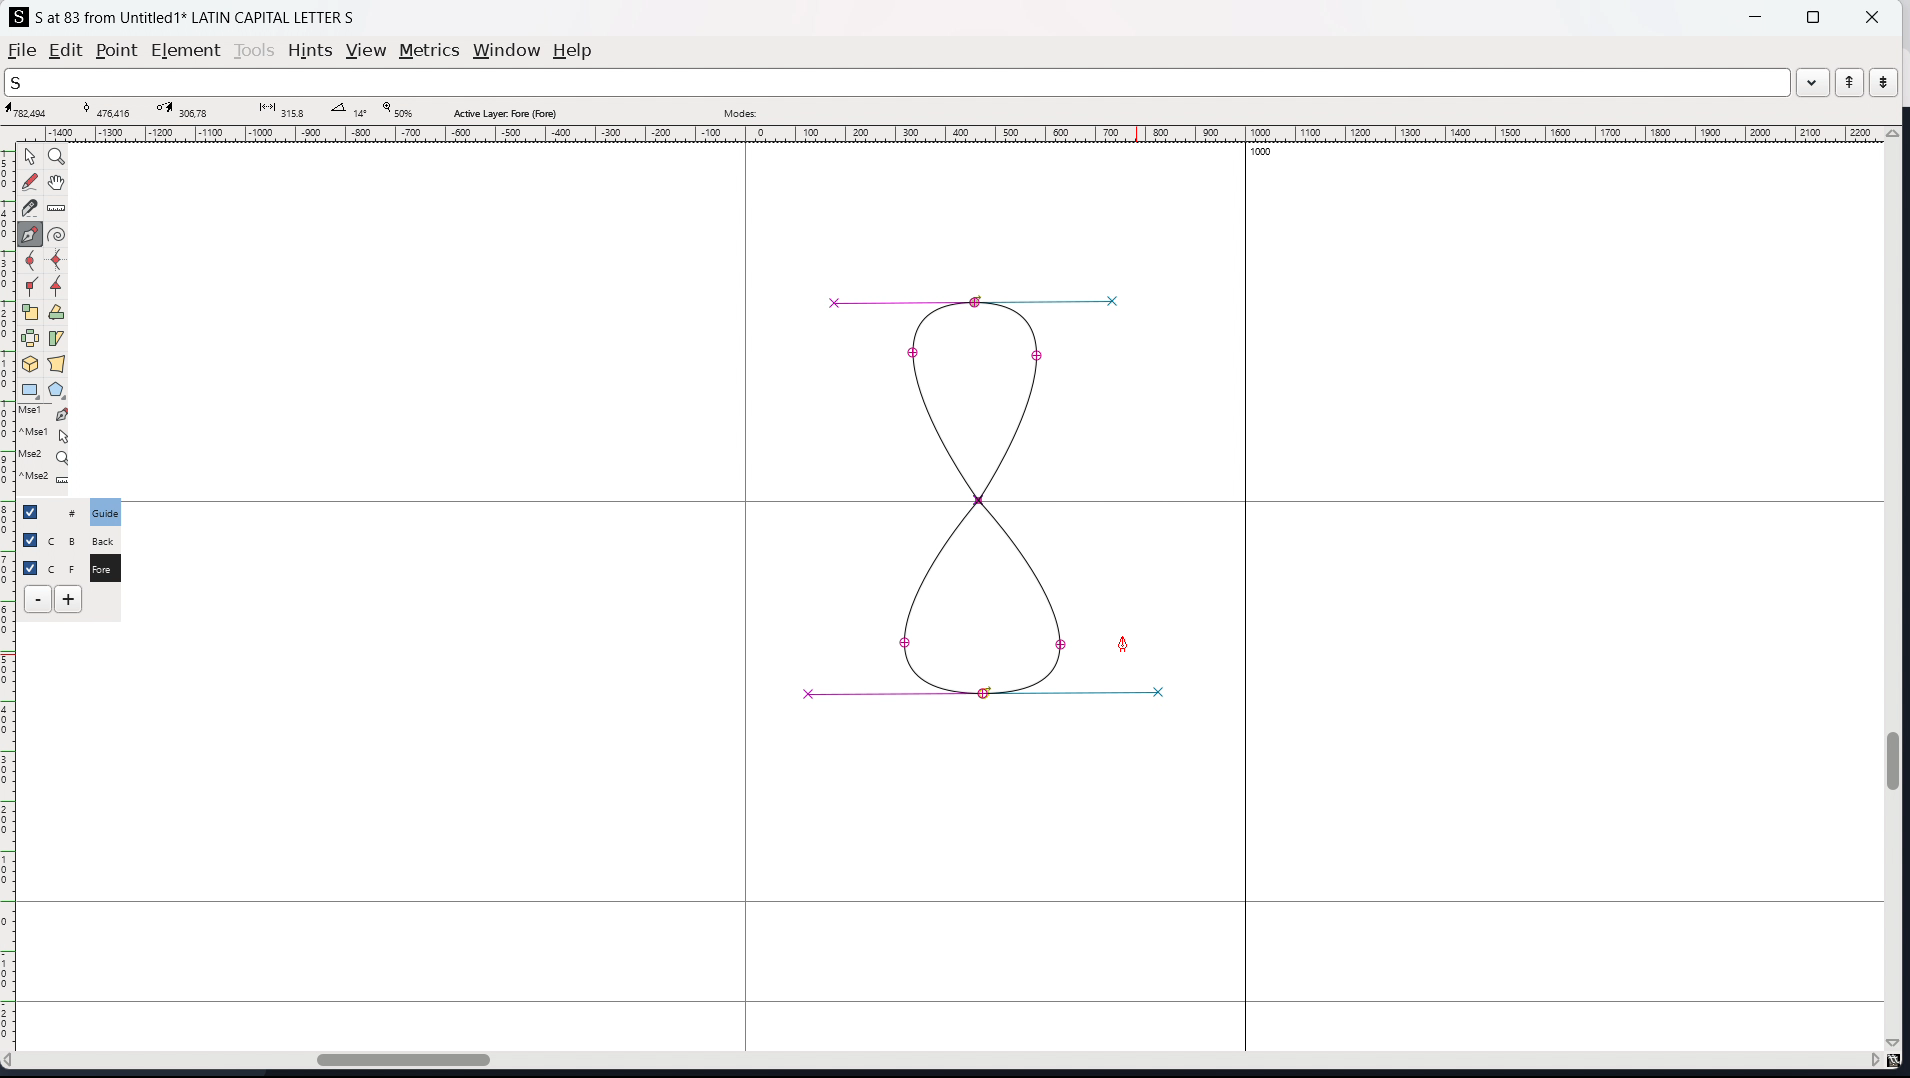 The image size is (1910, 1078). I want to click on zoom level, so click(397, 111).